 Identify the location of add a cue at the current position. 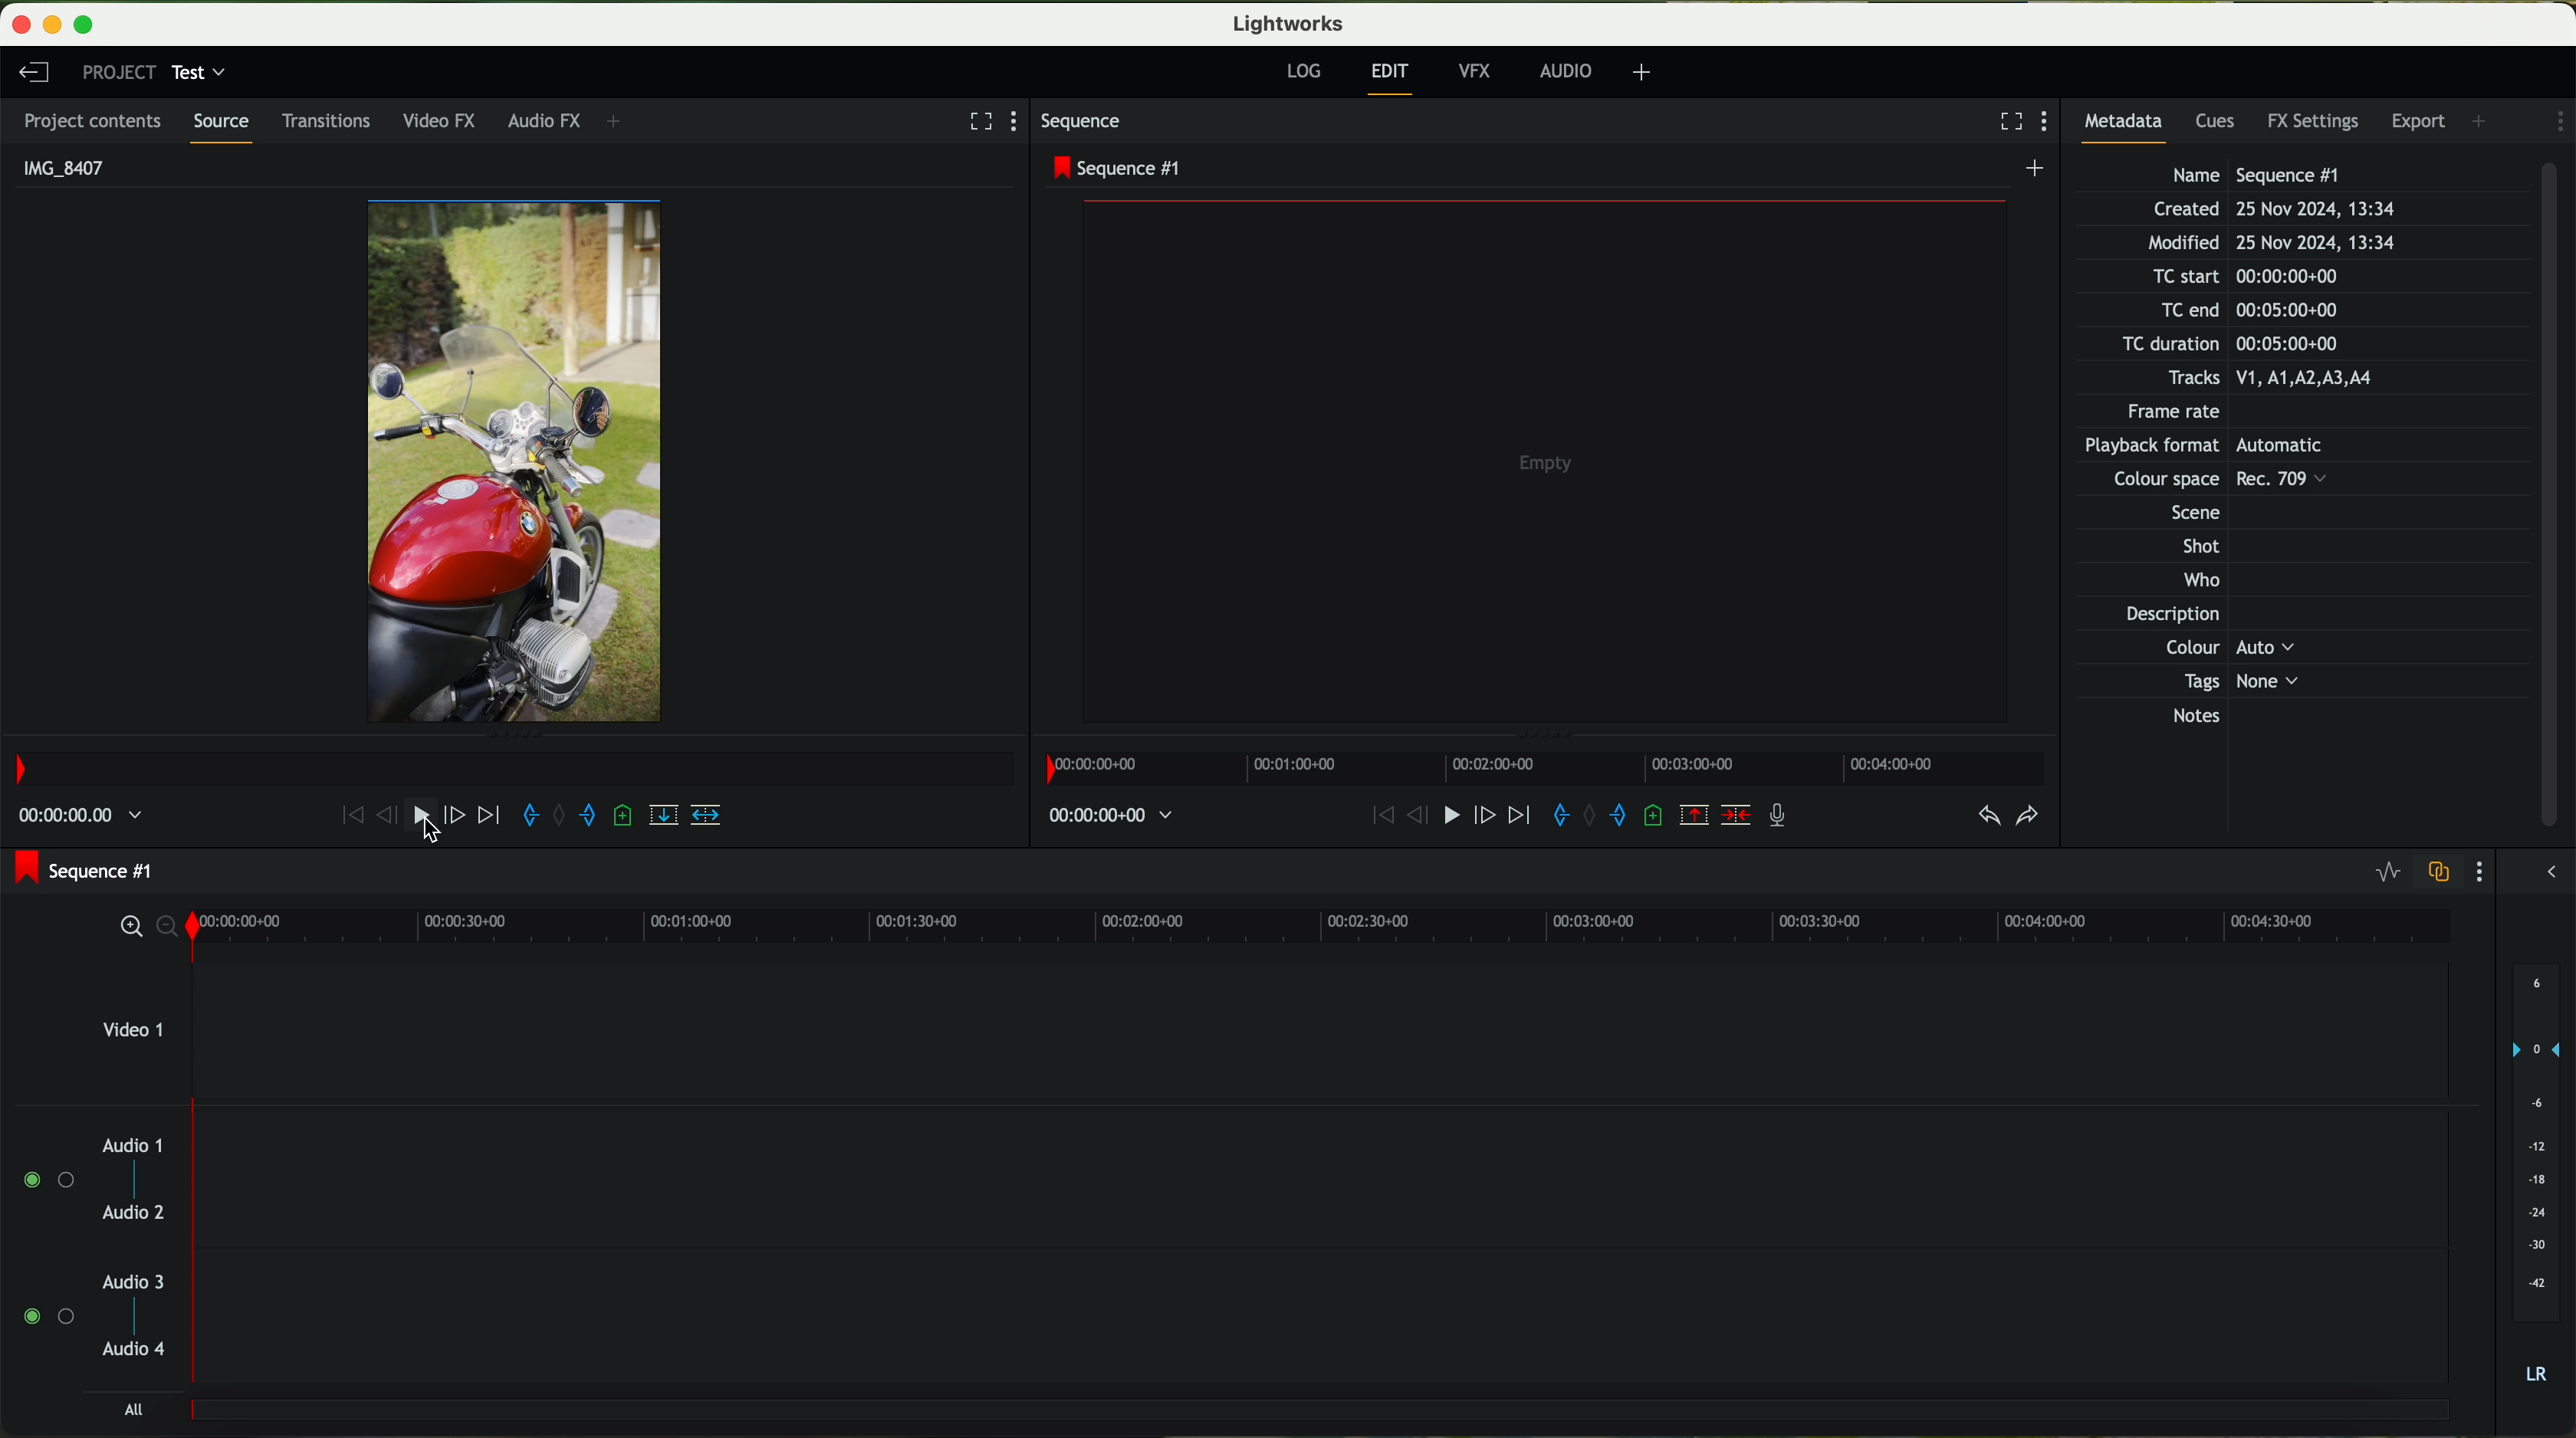
(1657, 817).